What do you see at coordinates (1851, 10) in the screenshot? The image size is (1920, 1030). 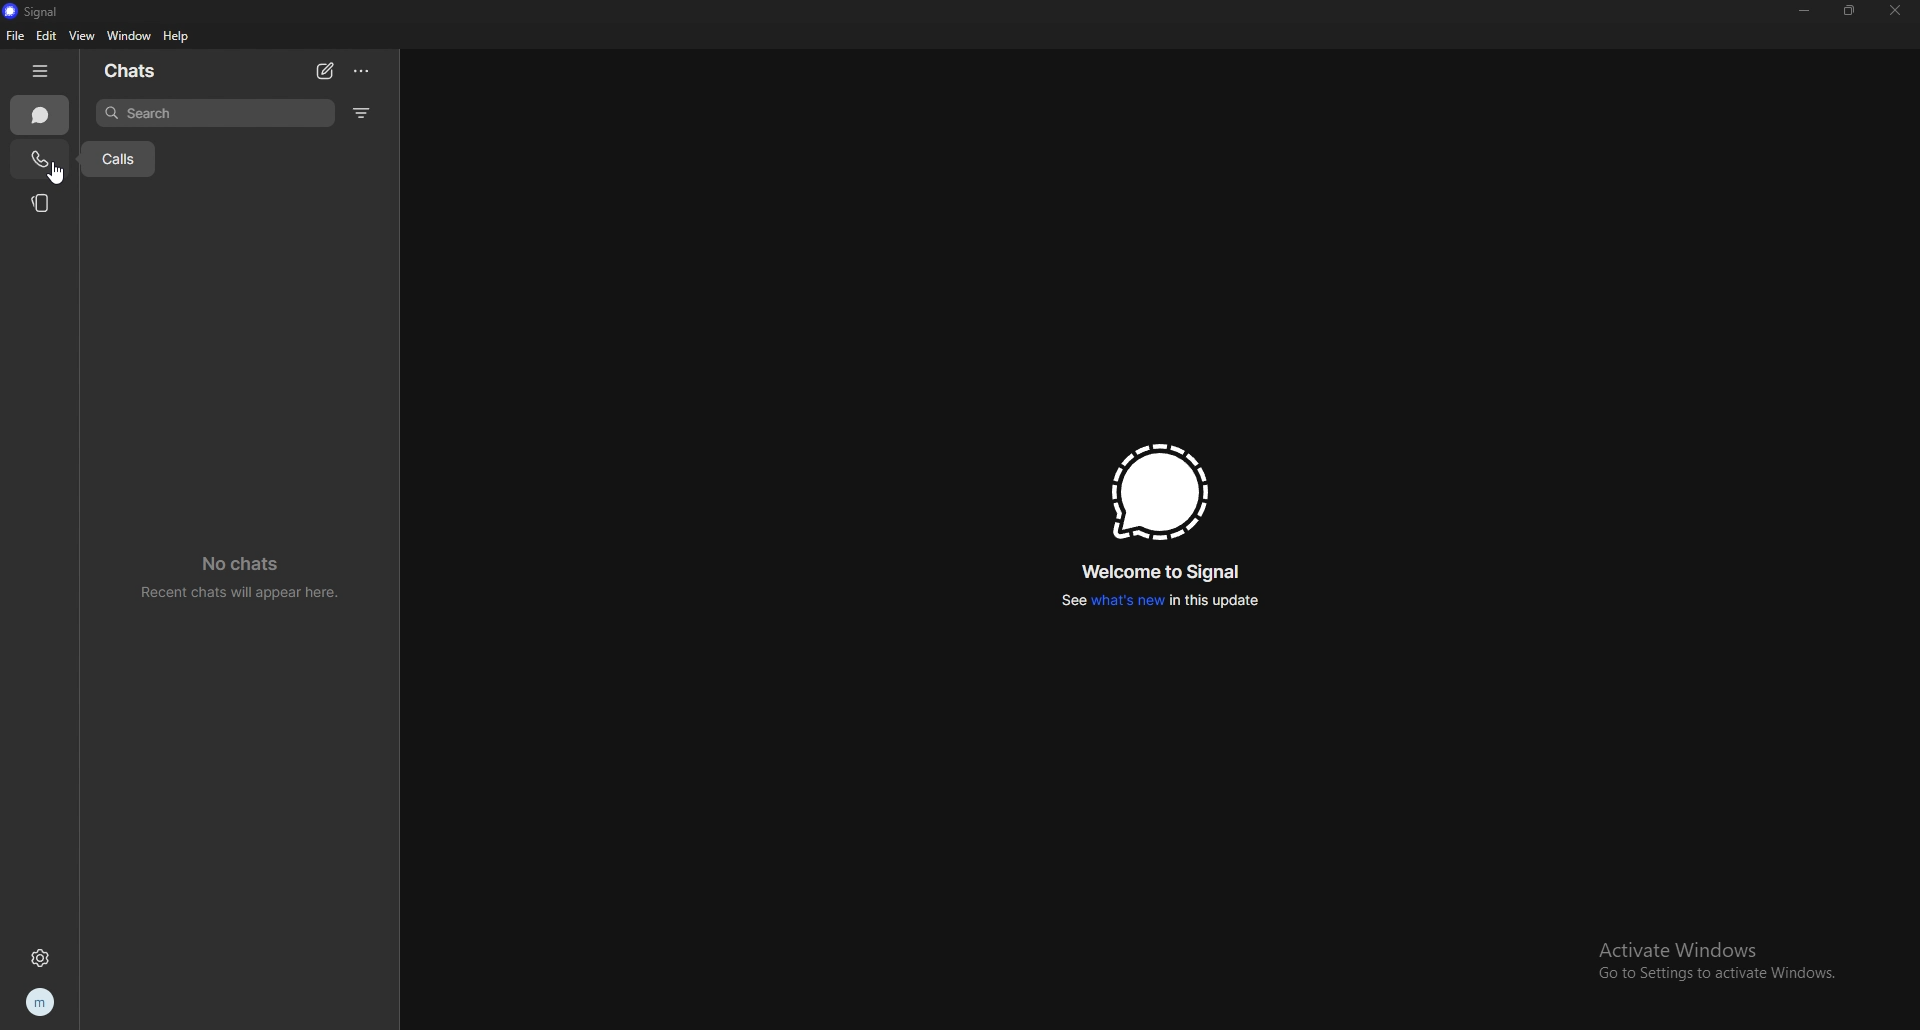 I see `resize` at bounding box center [1851, 10].